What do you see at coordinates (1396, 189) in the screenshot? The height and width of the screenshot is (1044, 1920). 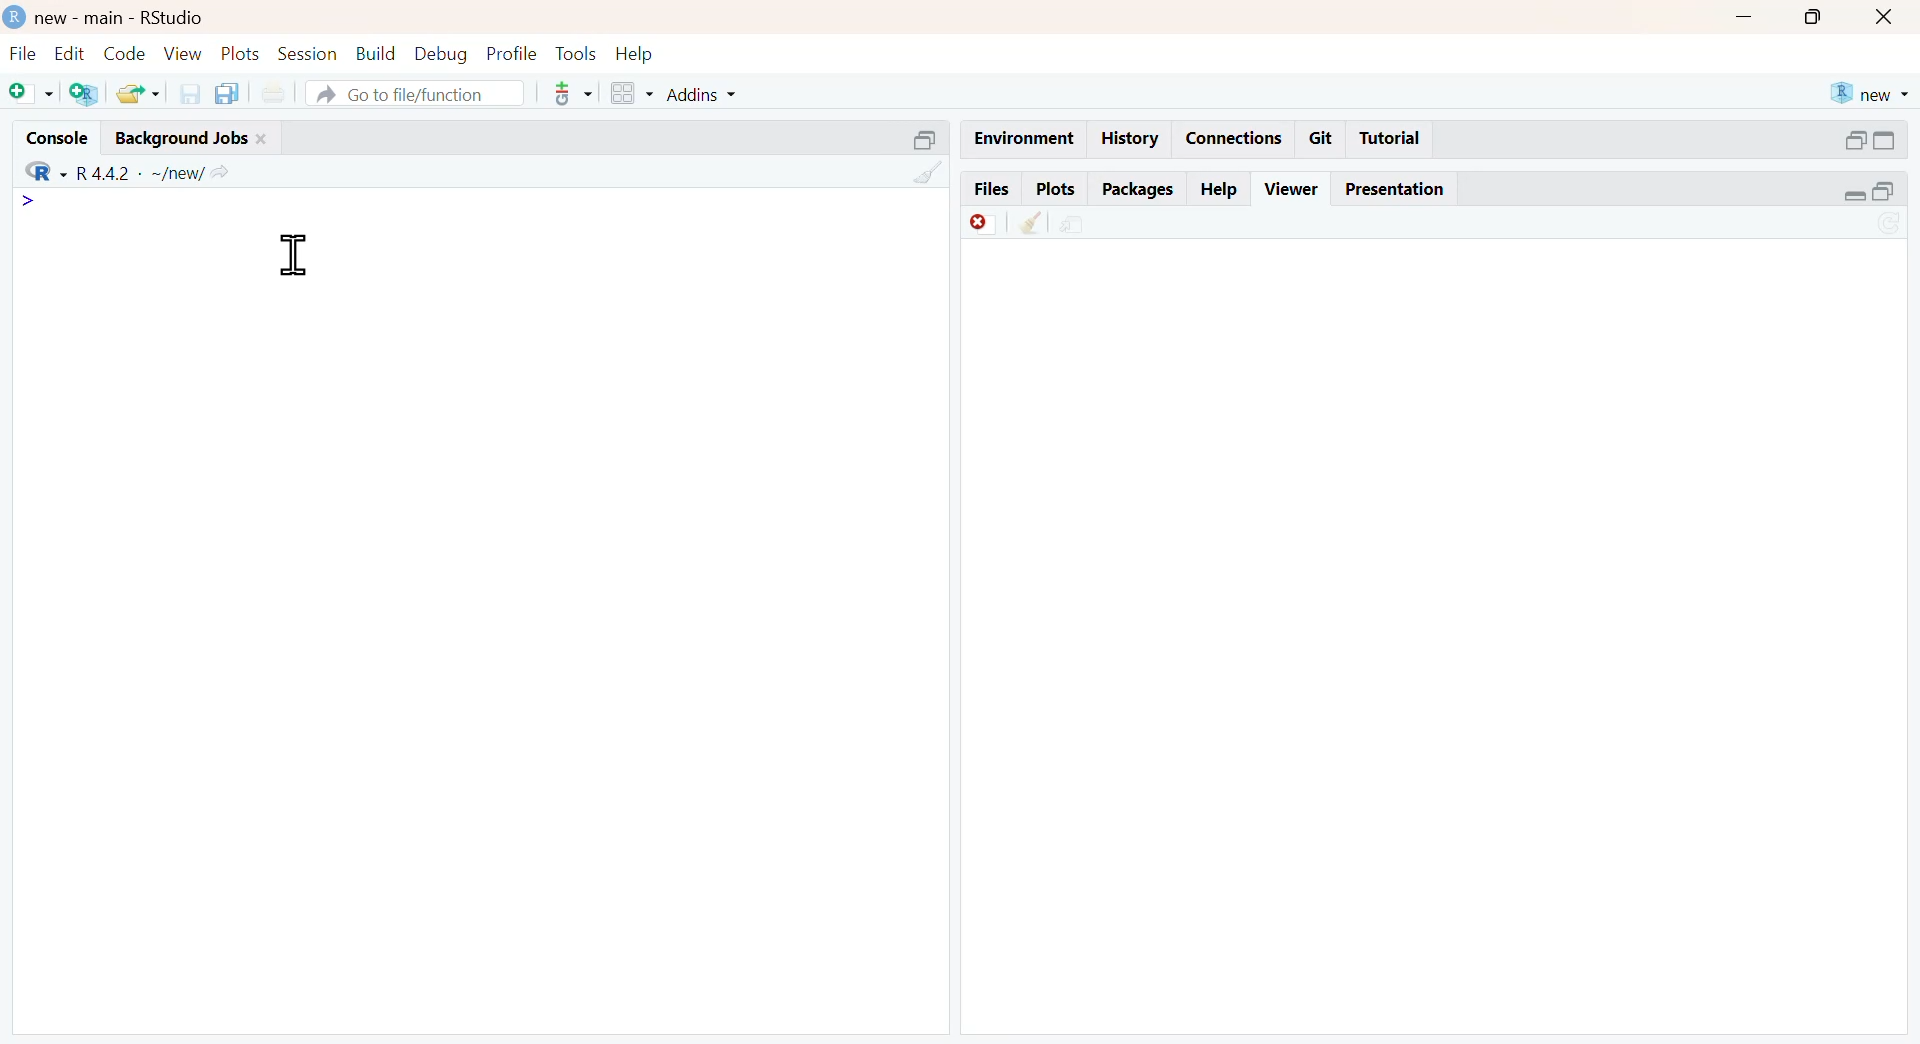 I see `presentation` at bounding box center [1396, 189].